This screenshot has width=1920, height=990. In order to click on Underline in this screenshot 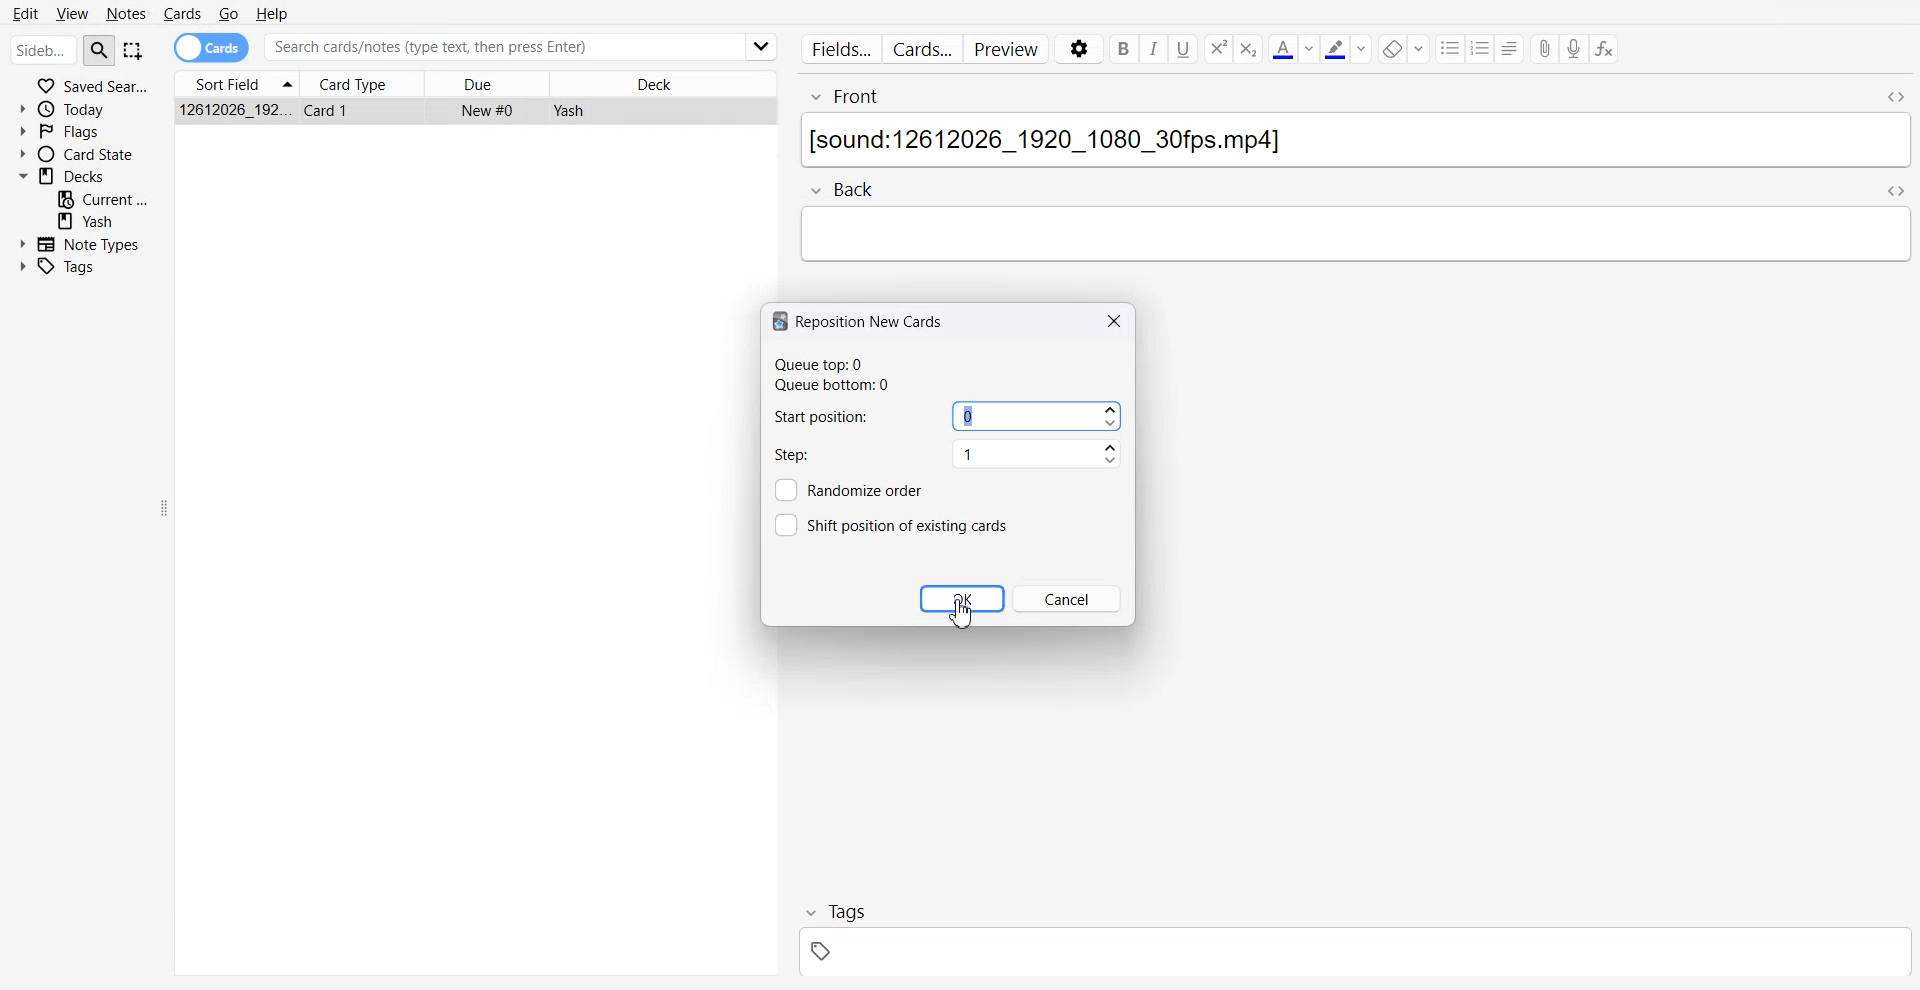, I will do `click(1184, 49)`.